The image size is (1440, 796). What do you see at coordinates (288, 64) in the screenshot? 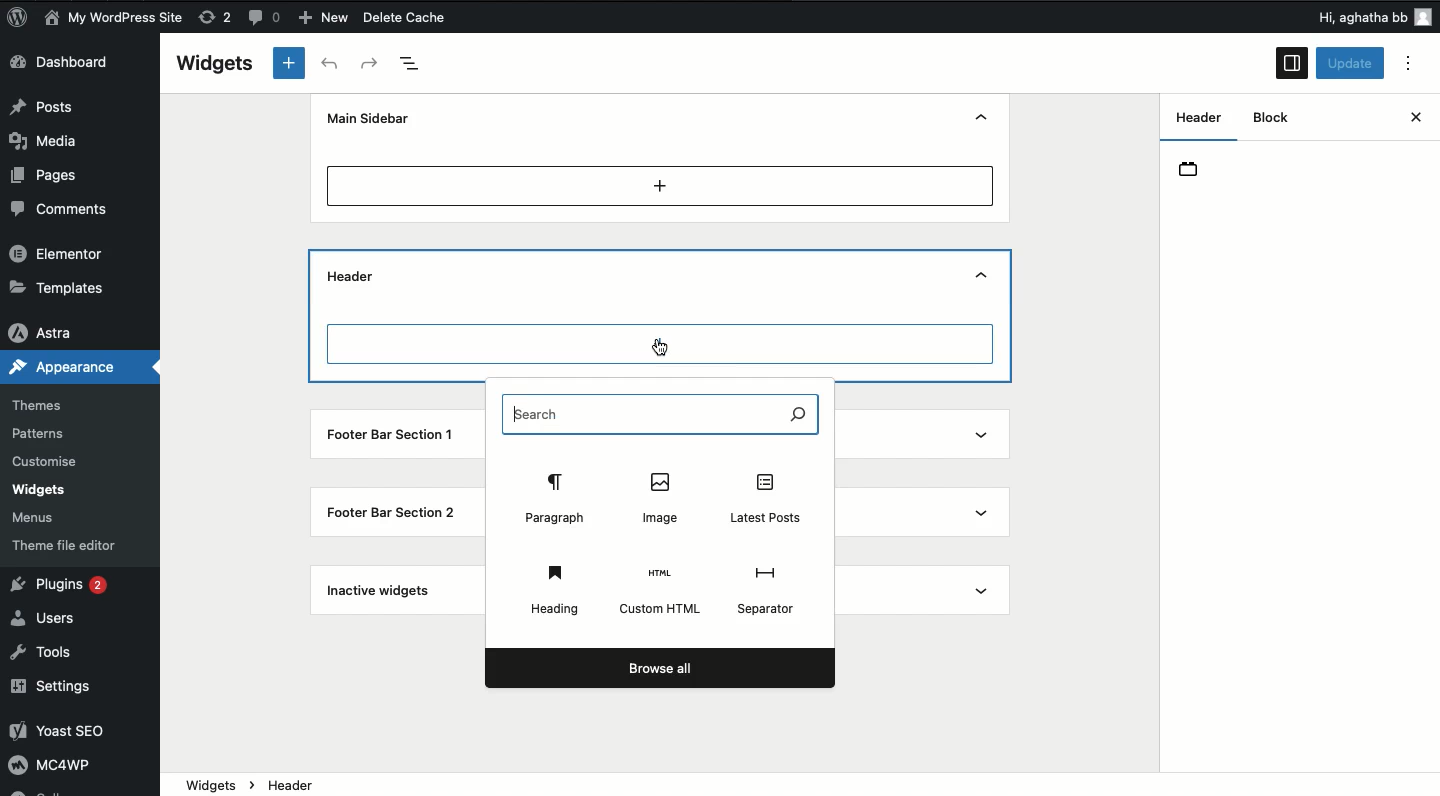
I see `Add new block` at bounding box center [288, 64].